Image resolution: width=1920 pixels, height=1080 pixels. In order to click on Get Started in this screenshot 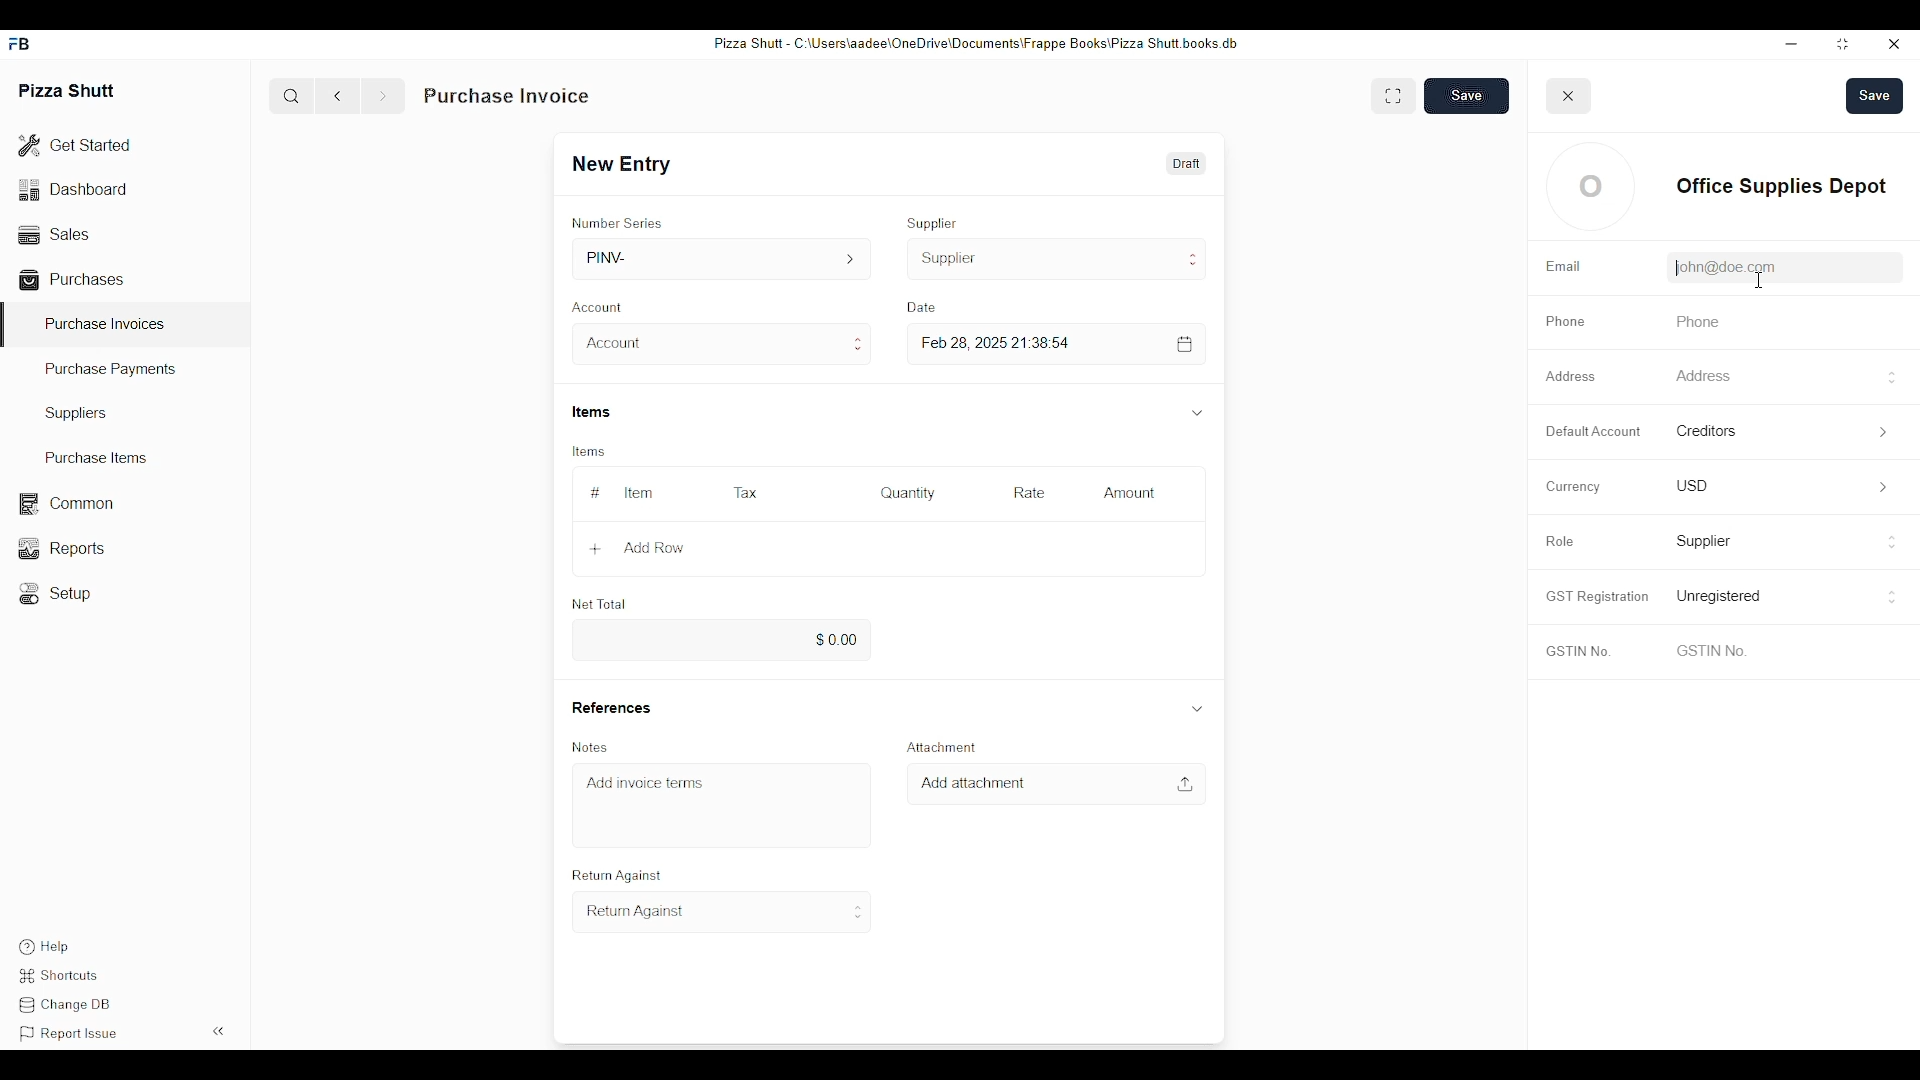, I will do `click(75, 147)`.